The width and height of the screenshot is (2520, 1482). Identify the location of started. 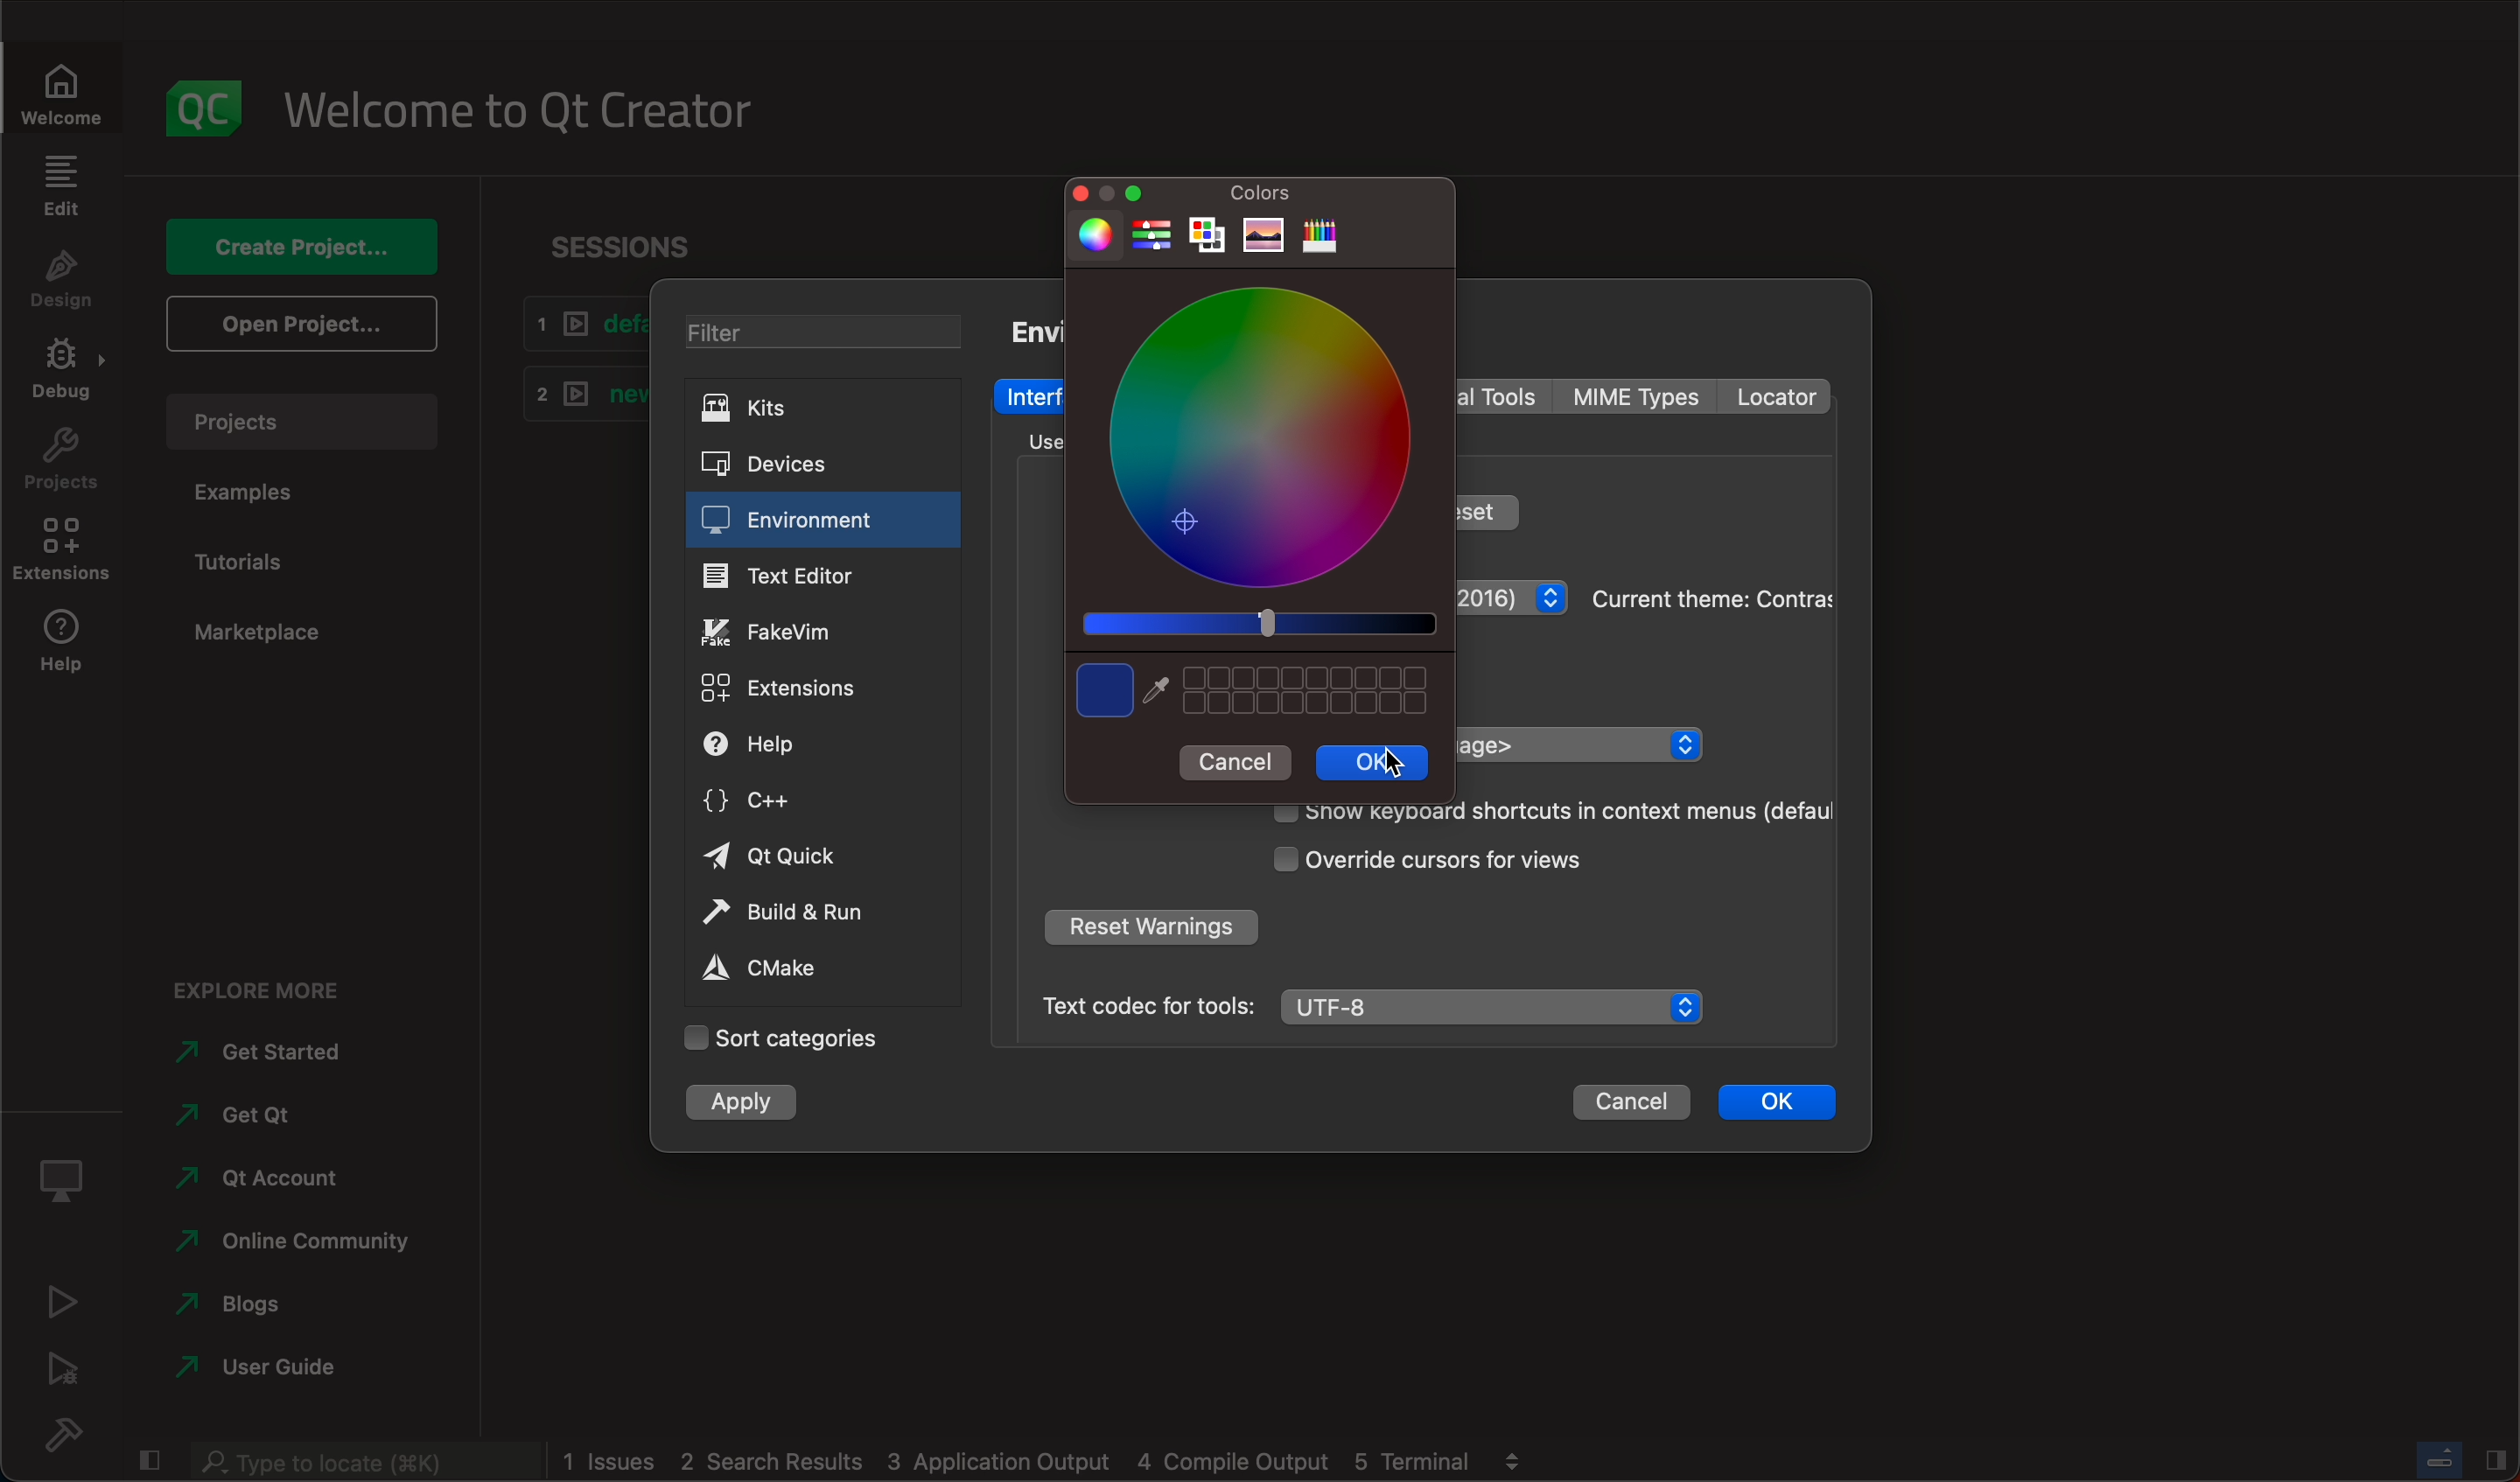
(273, 1052).